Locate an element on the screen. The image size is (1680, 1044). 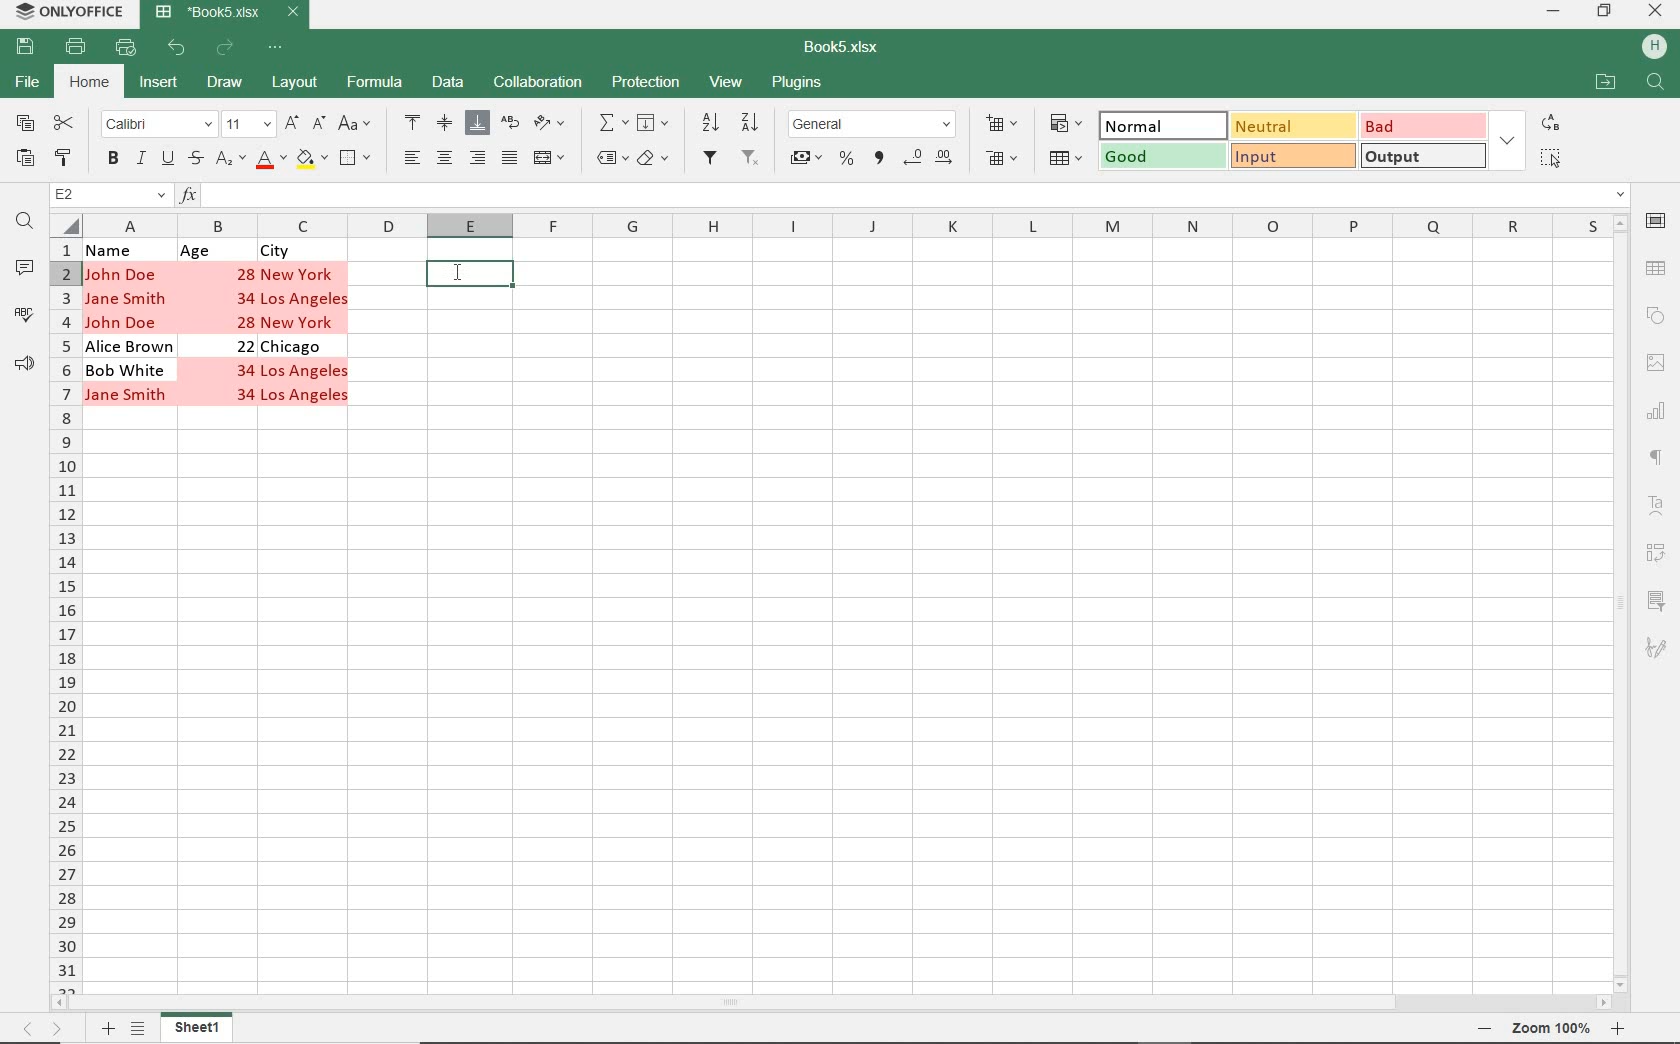
INSERT FUNCTION is located at coordinates (904, 194).